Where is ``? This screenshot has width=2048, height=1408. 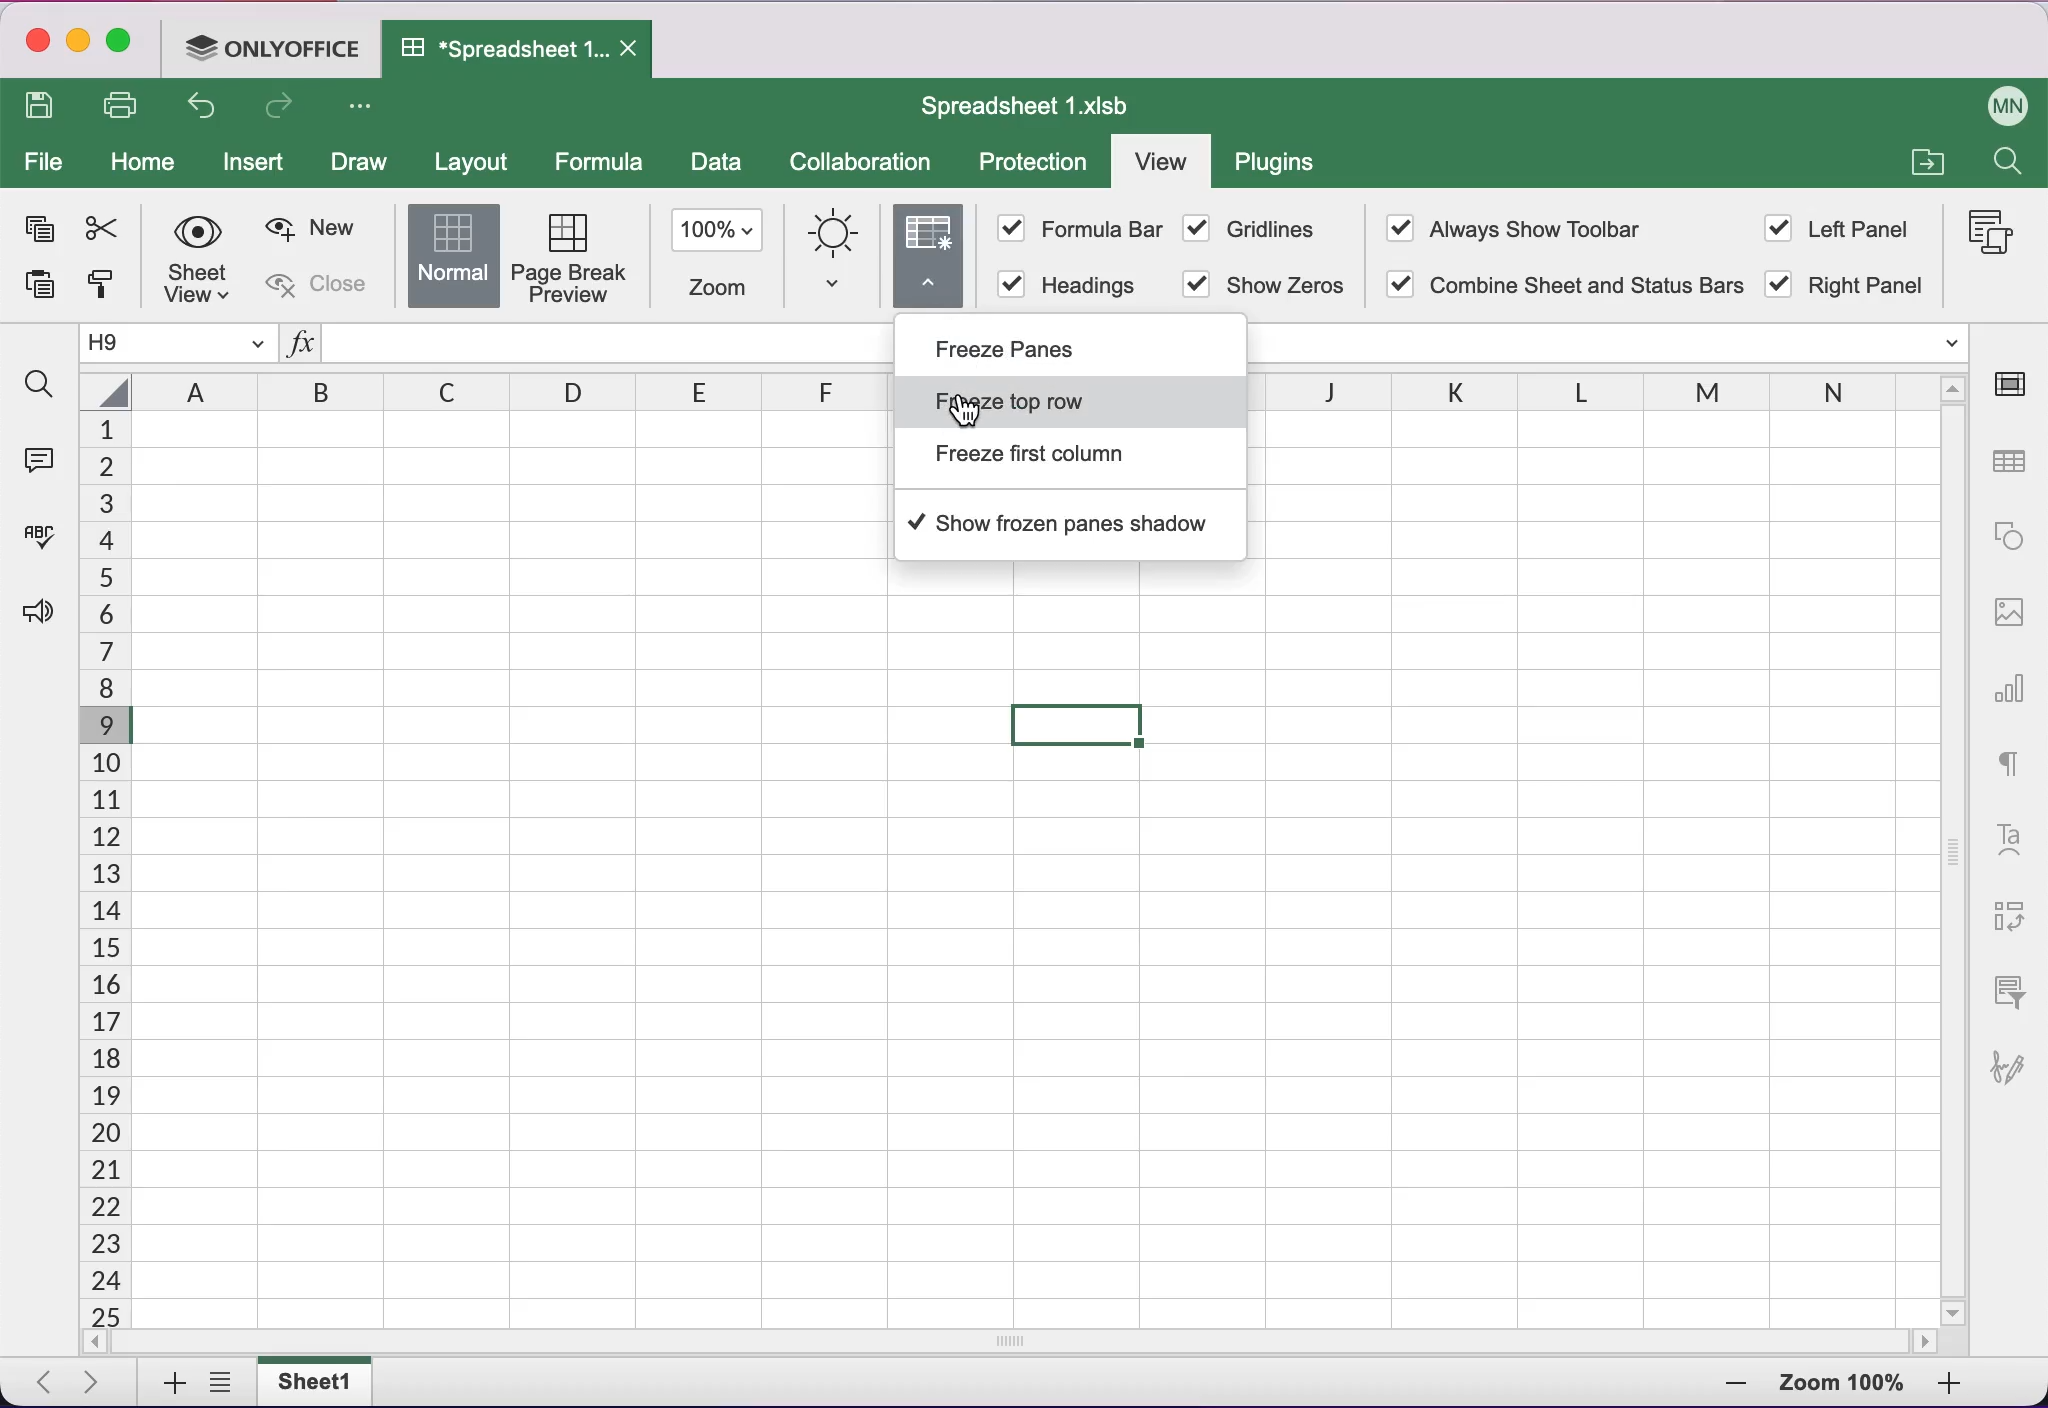  is located at coordinates (2004, 461).